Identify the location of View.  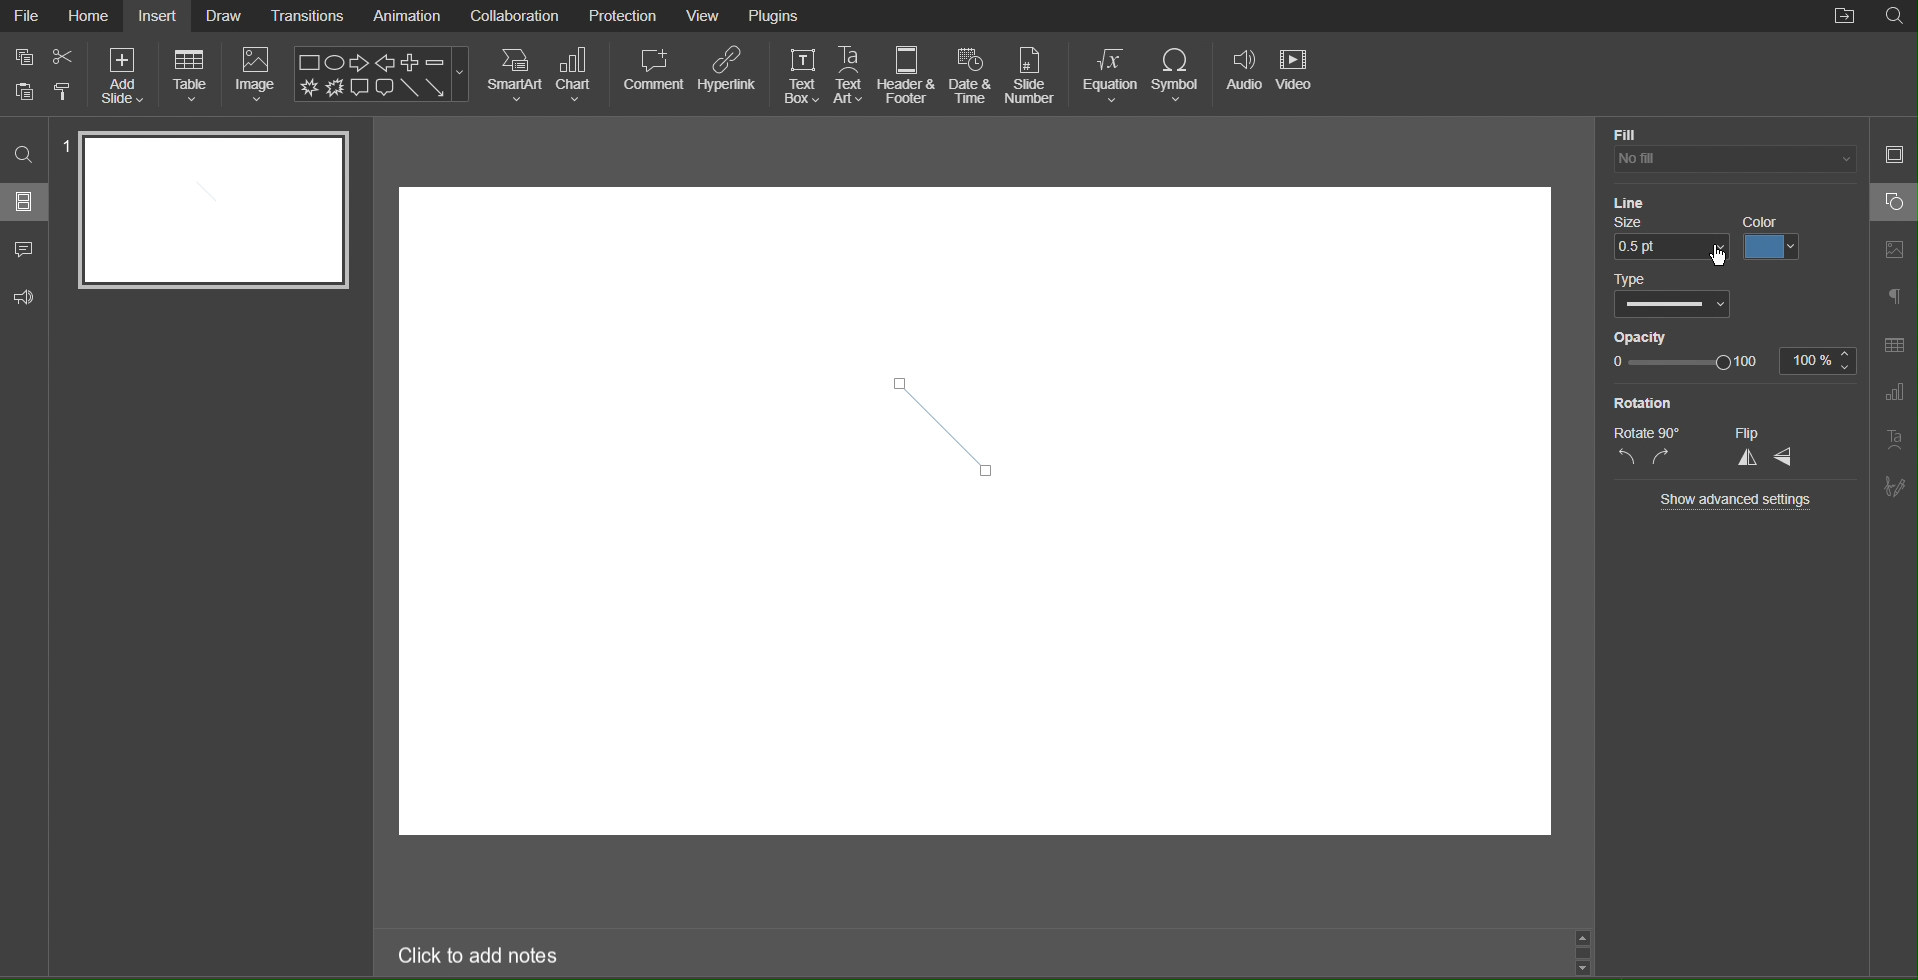
(705, 15).